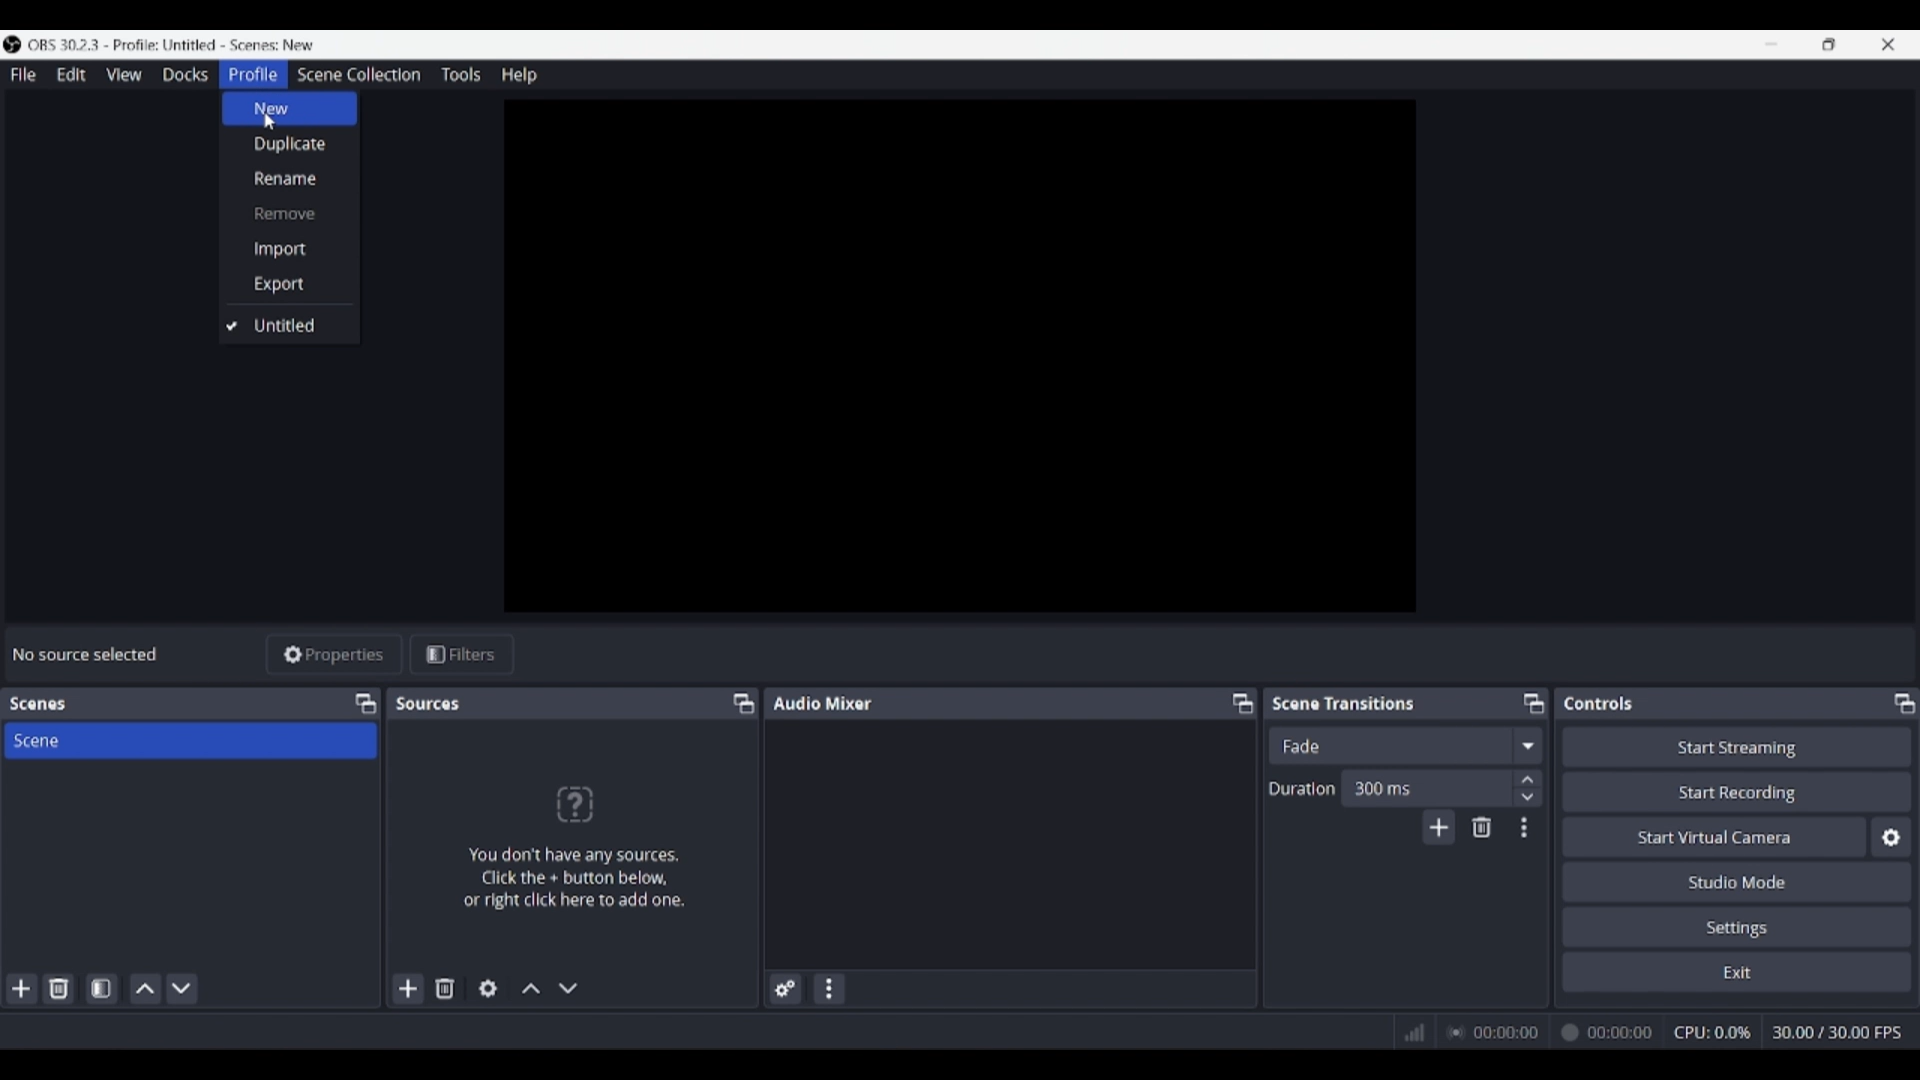  Describe the element at coordinates (430, 703) in the screenshot. I see `Panel title` at that location.